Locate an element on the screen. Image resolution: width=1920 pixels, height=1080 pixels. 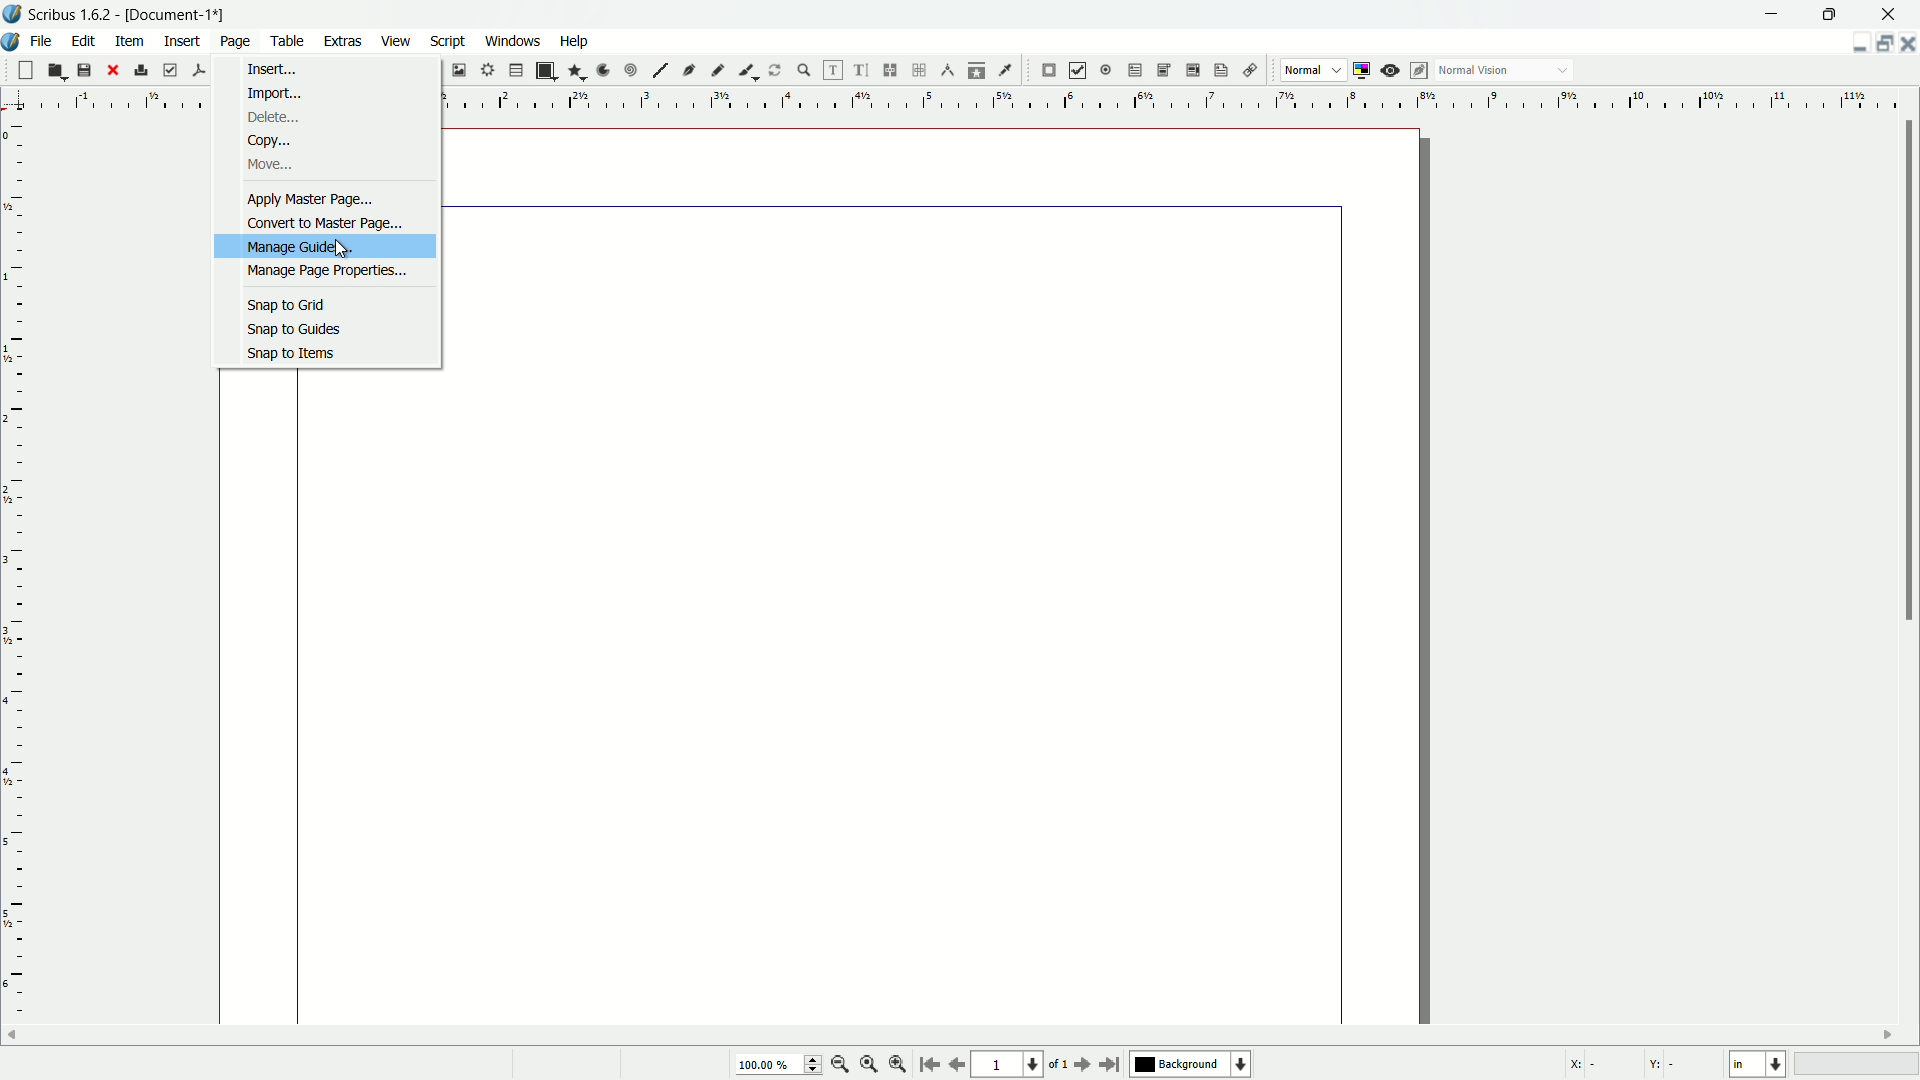
guide manager is located at coordinates (1853, 44).